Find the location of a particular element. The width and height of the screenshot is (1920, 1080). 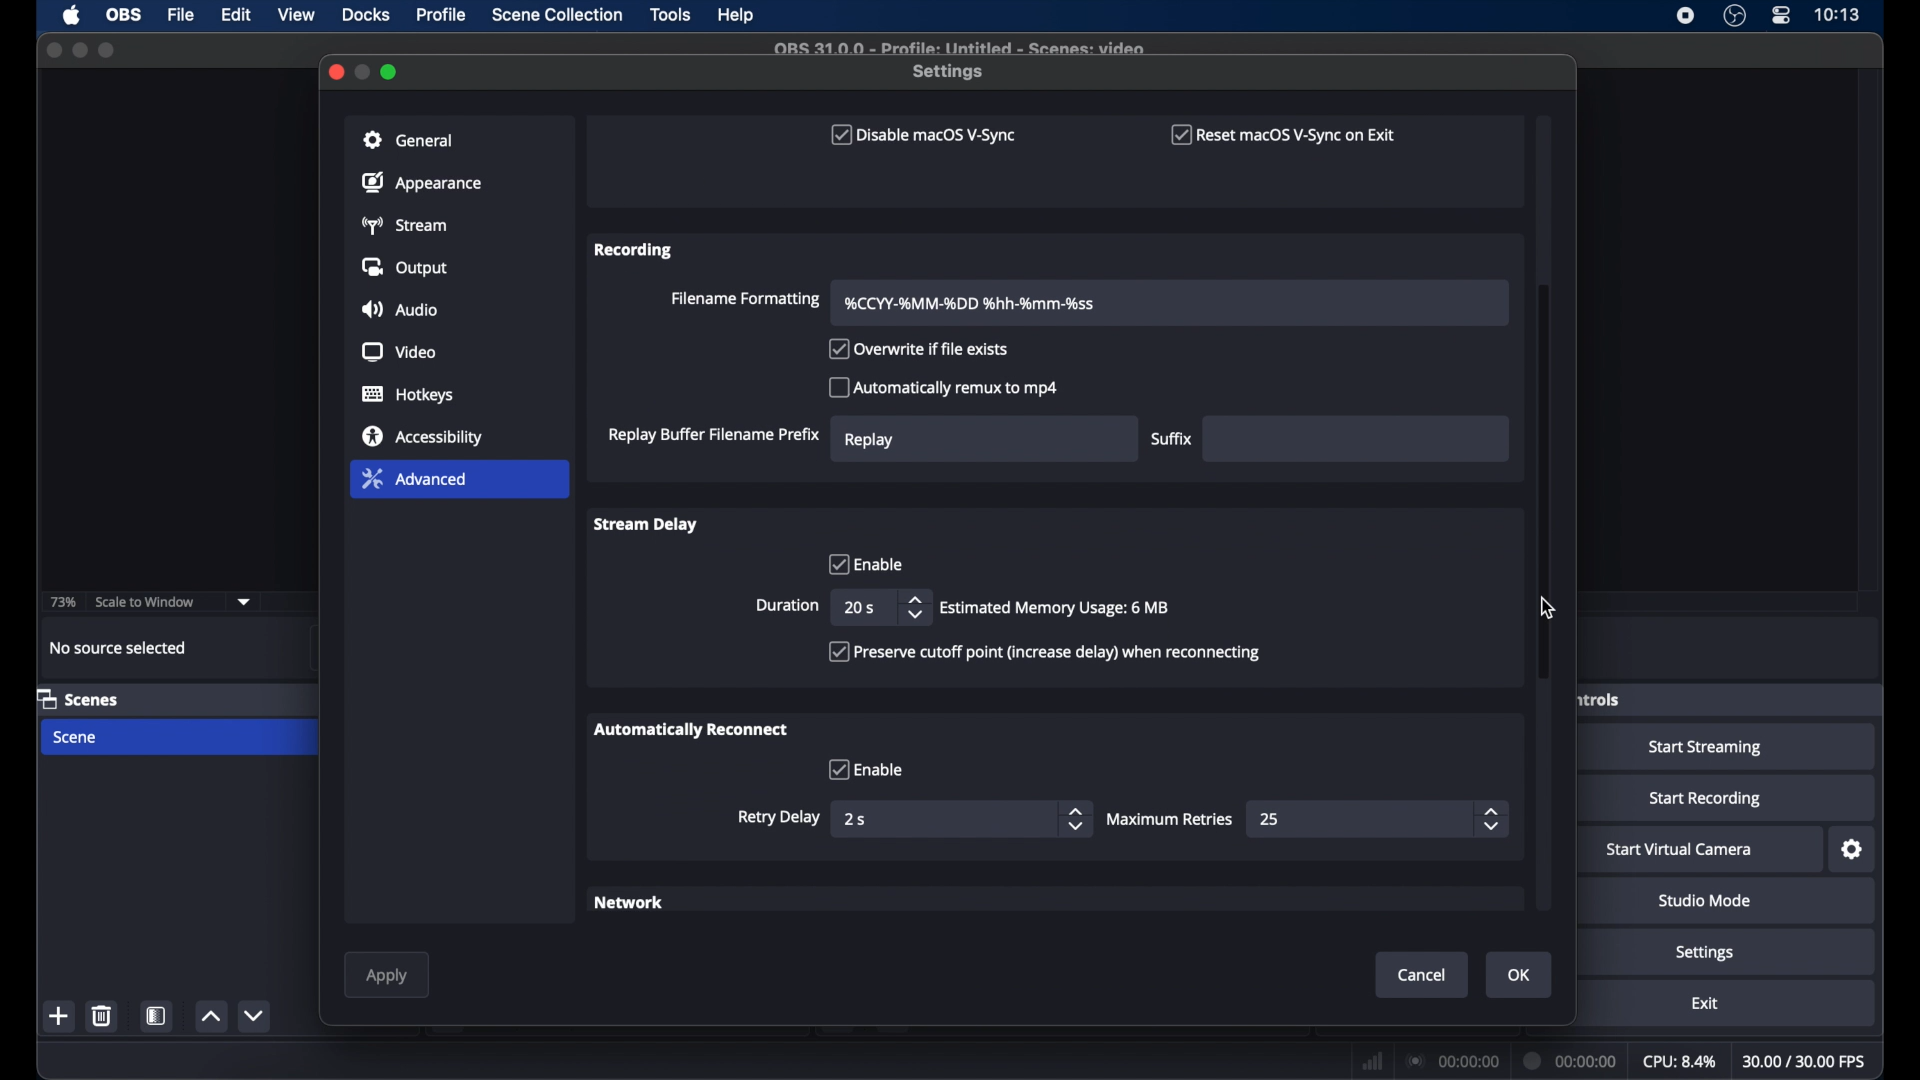

appearance is located at coordinates (422, 182).